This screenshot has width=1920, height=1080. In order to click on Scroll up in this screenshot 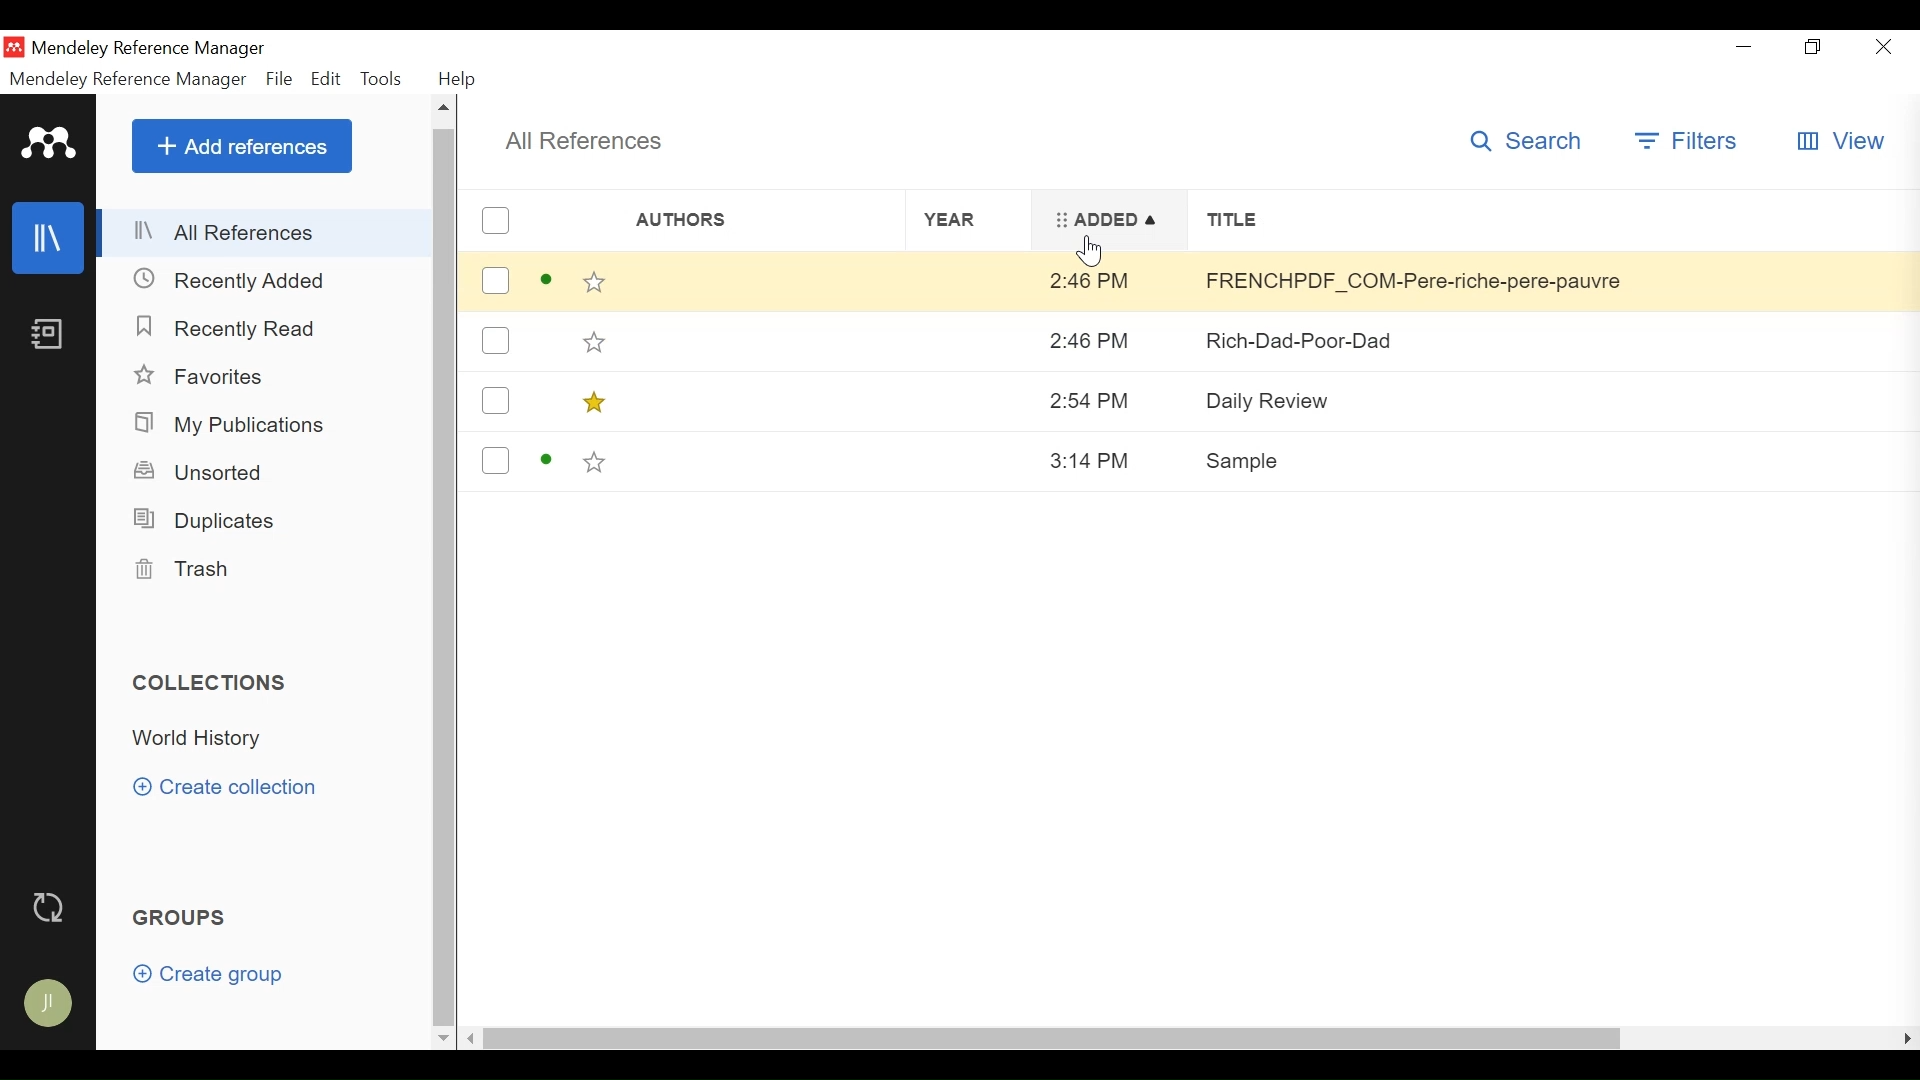, I will do `click(443, 111)`.